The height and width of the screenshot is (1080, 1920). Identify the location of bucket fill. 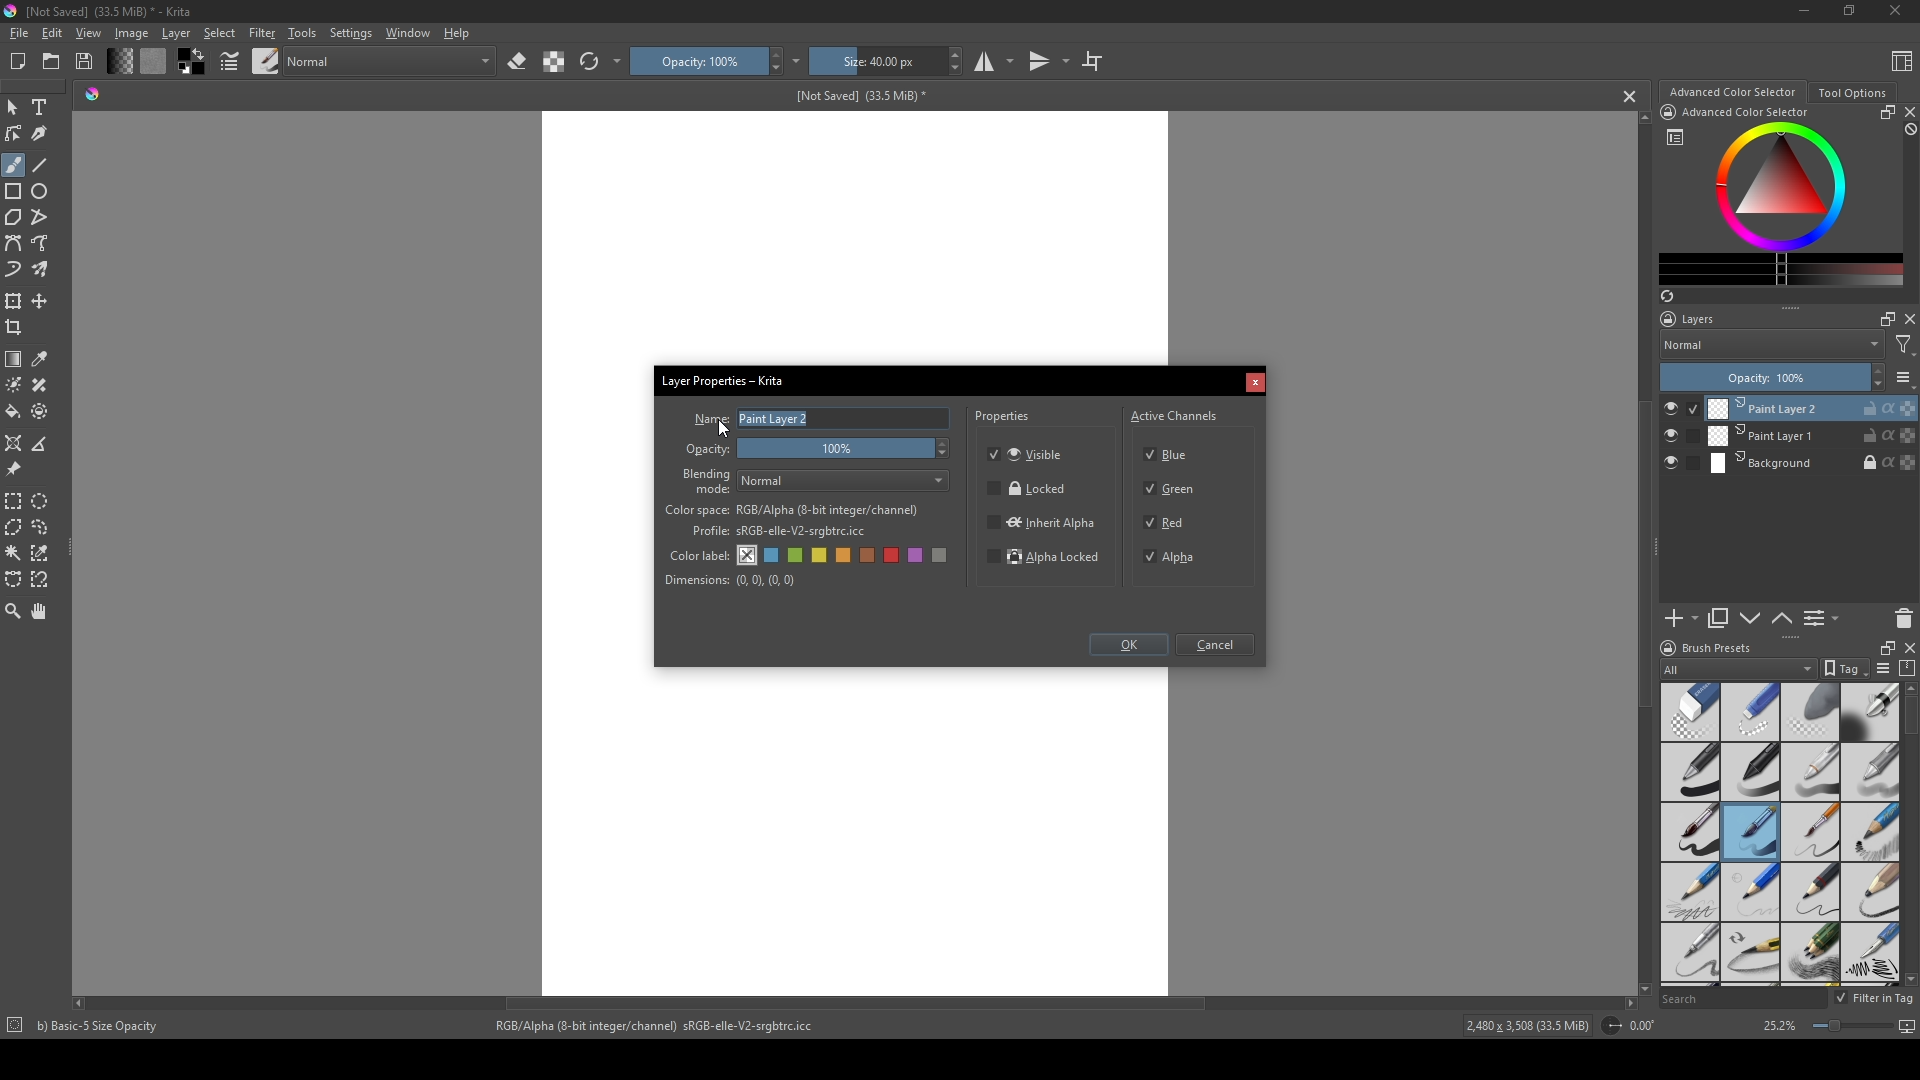
(15, 411).